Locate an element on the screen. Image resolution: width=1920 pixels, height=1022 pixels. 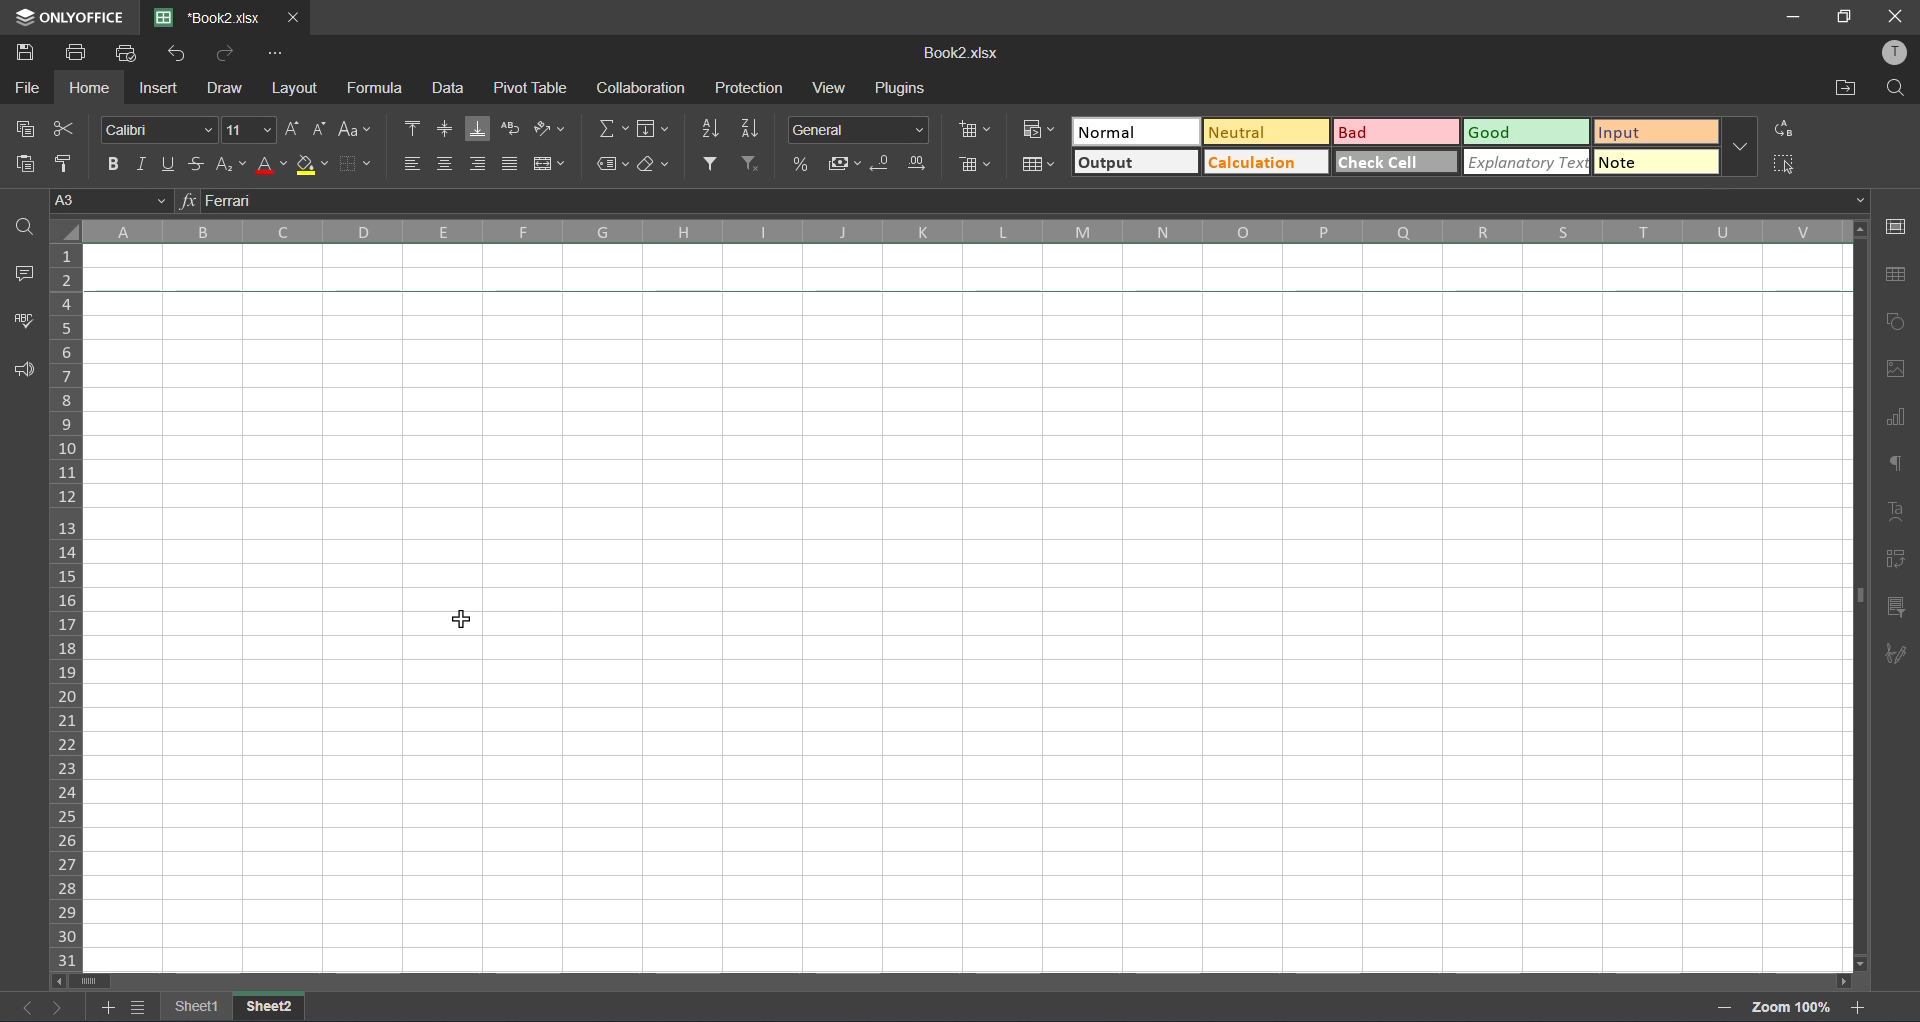
named ranges is located at coordinates (612, 166).